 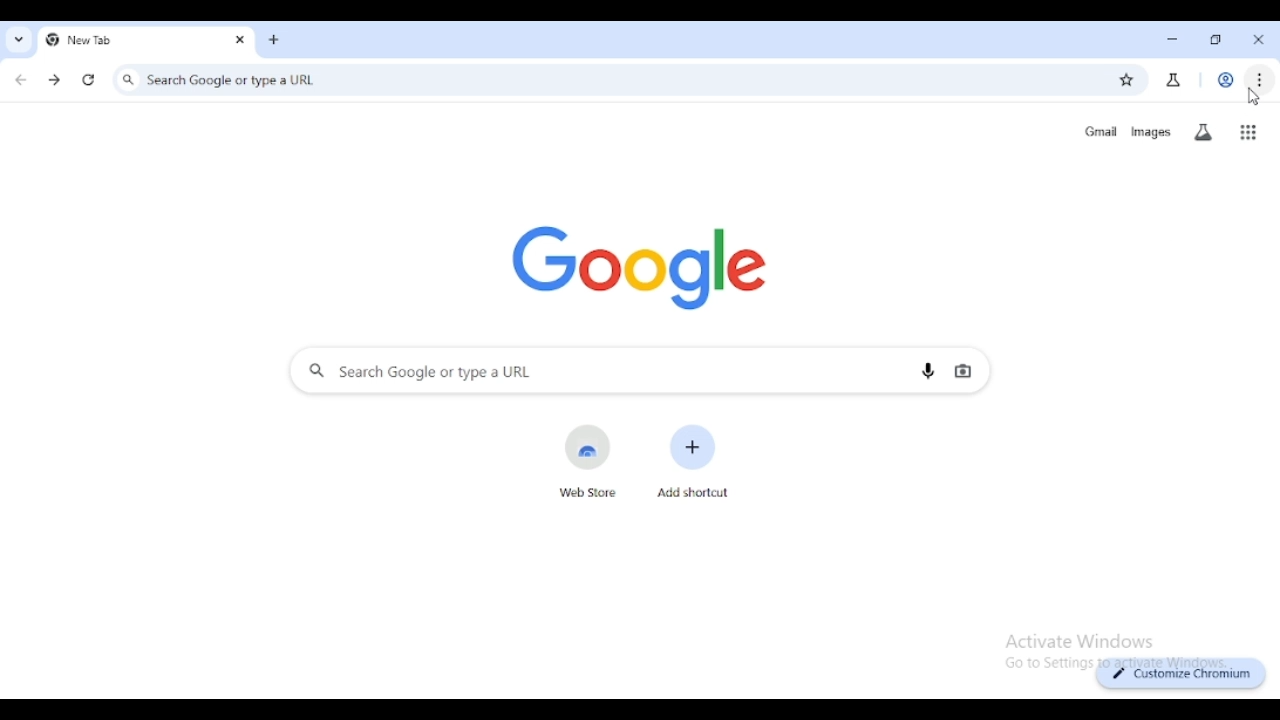 I want to click on cursor, so click(x=1254, y=97).